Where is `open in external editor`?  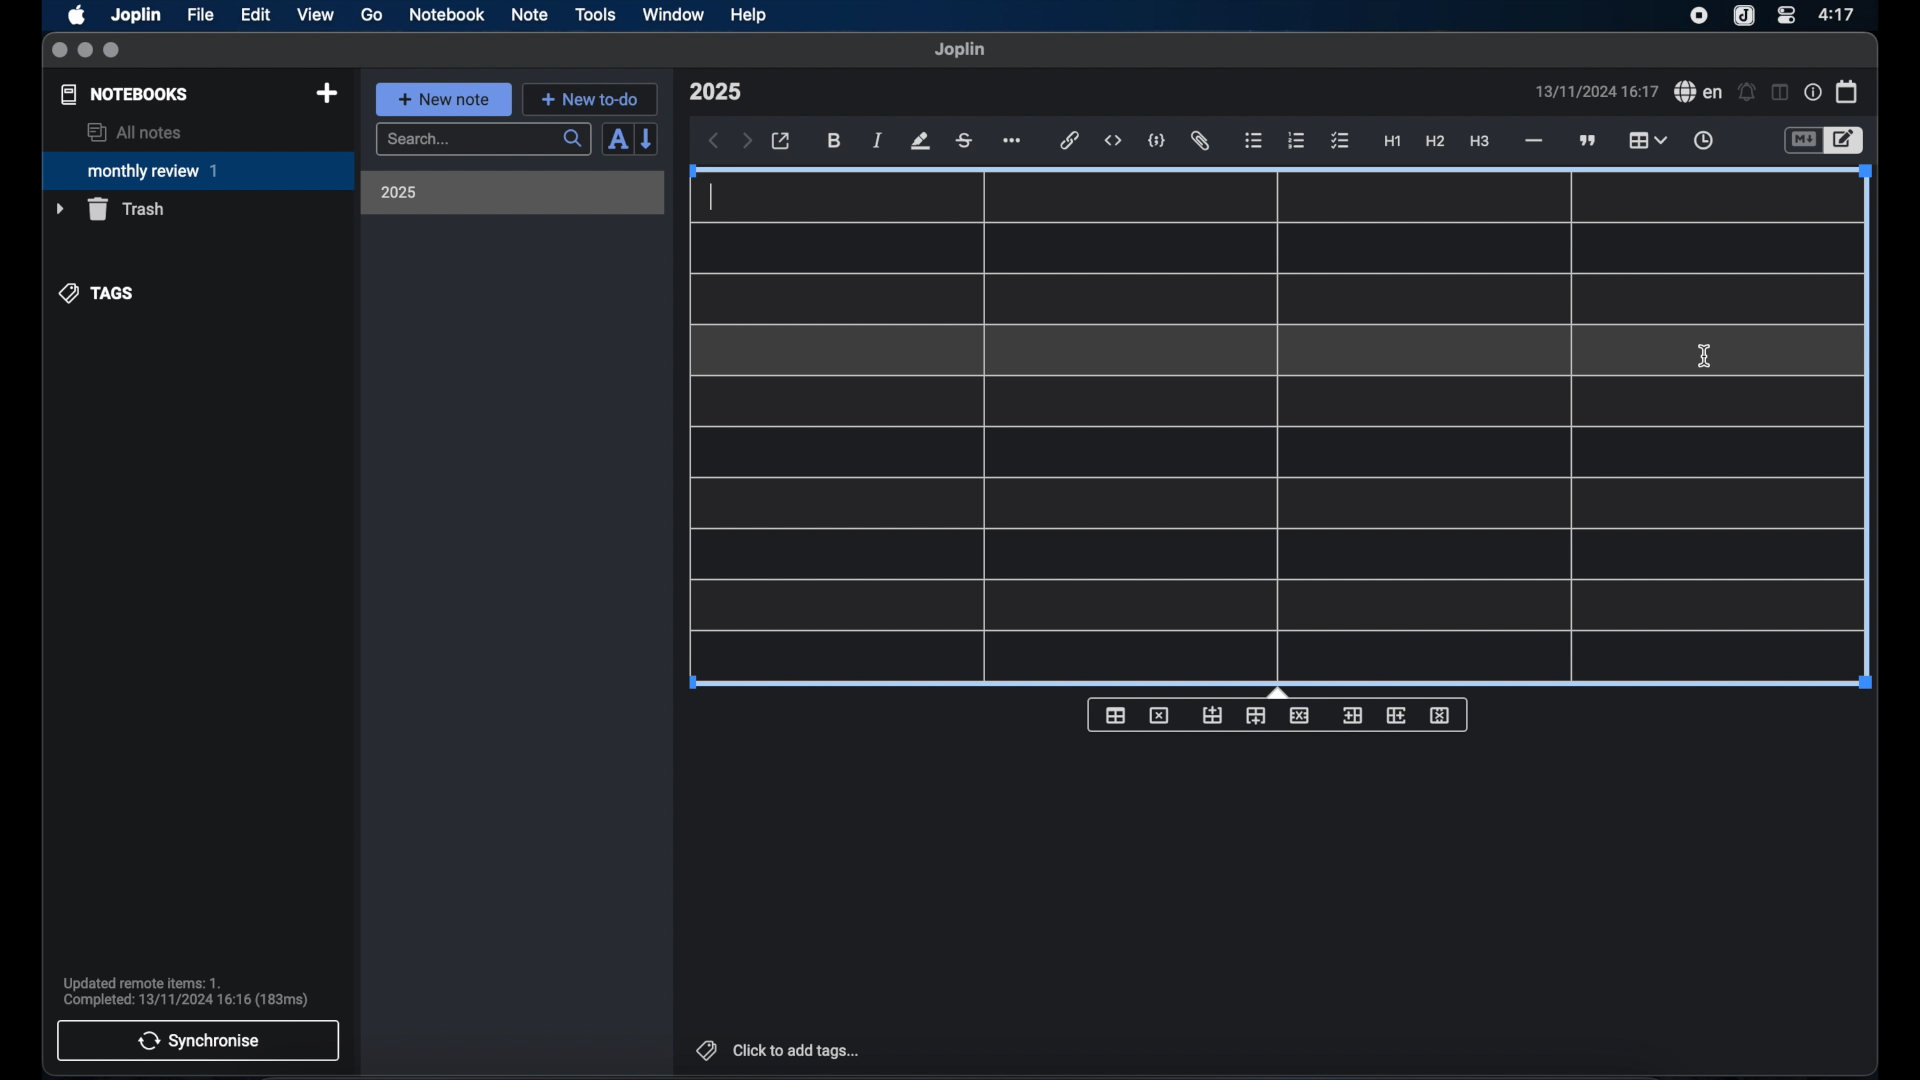 open in external editor is located at coordinates (782, 142).